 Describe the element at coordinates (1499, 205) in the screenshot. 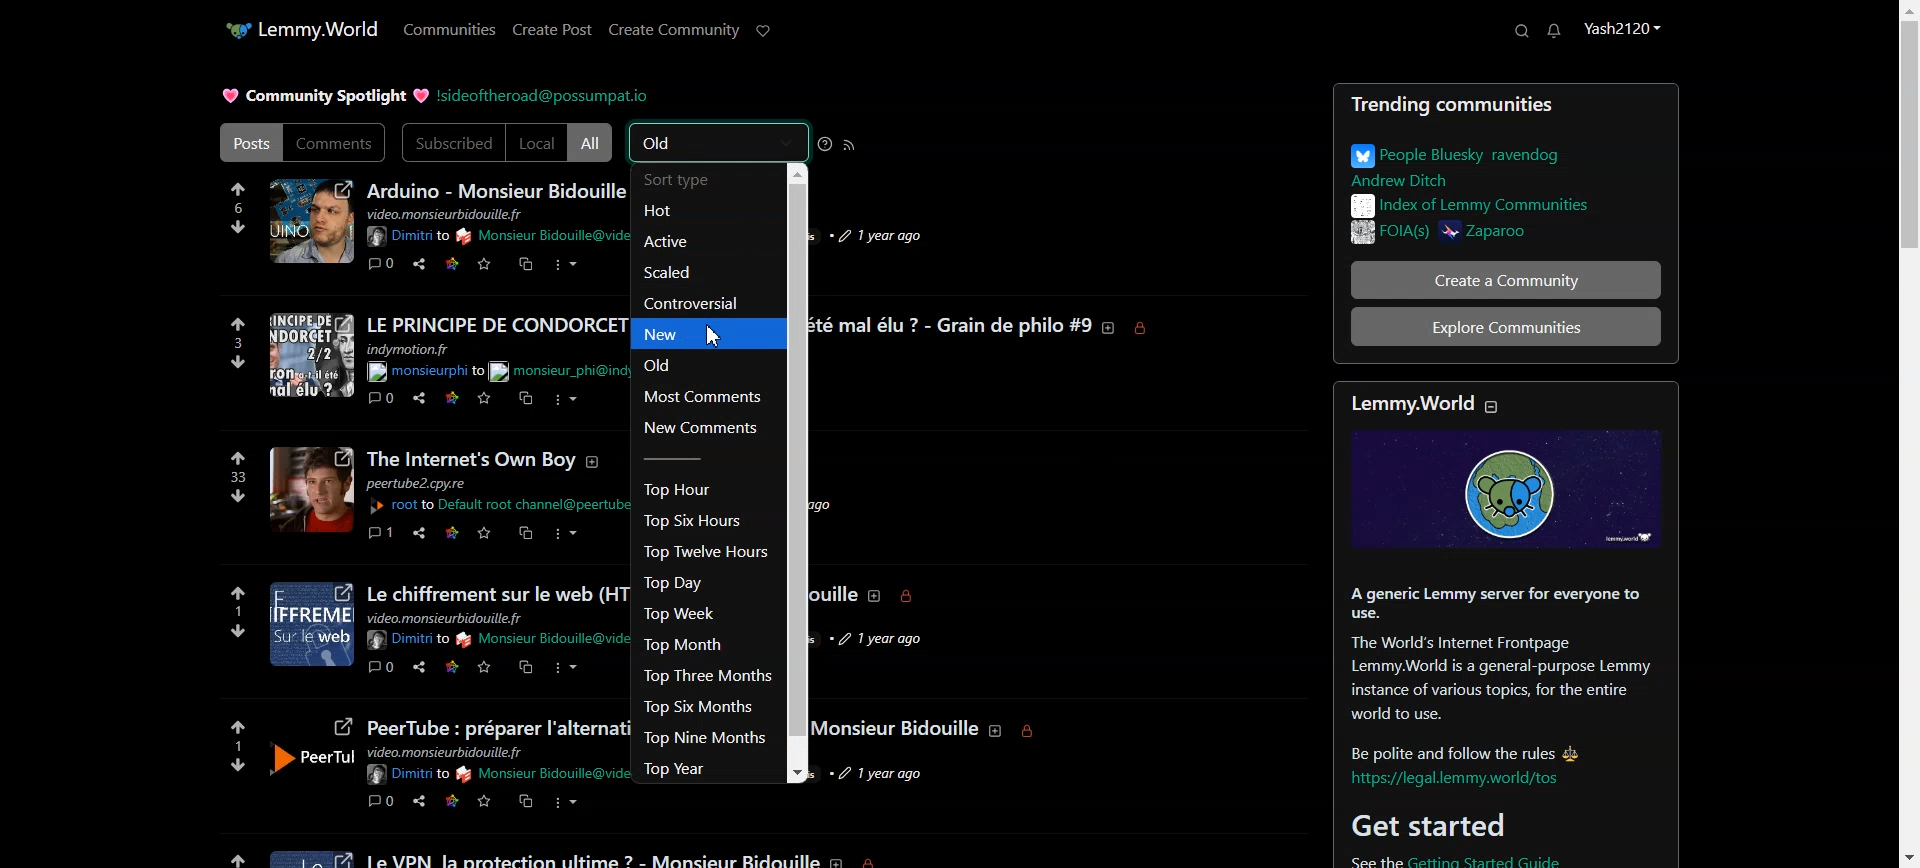

I see `Text` at that location.